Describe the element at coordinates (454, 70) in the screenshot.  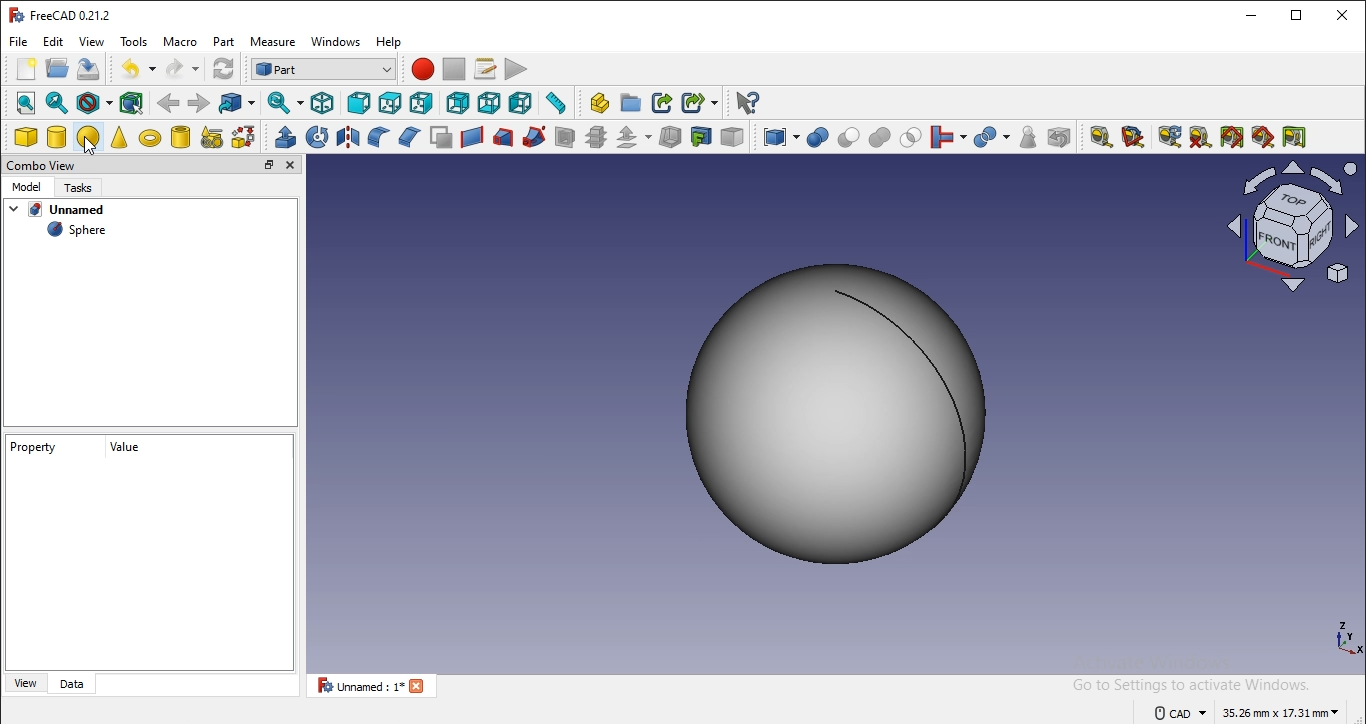
I see `stop recording` at that location.